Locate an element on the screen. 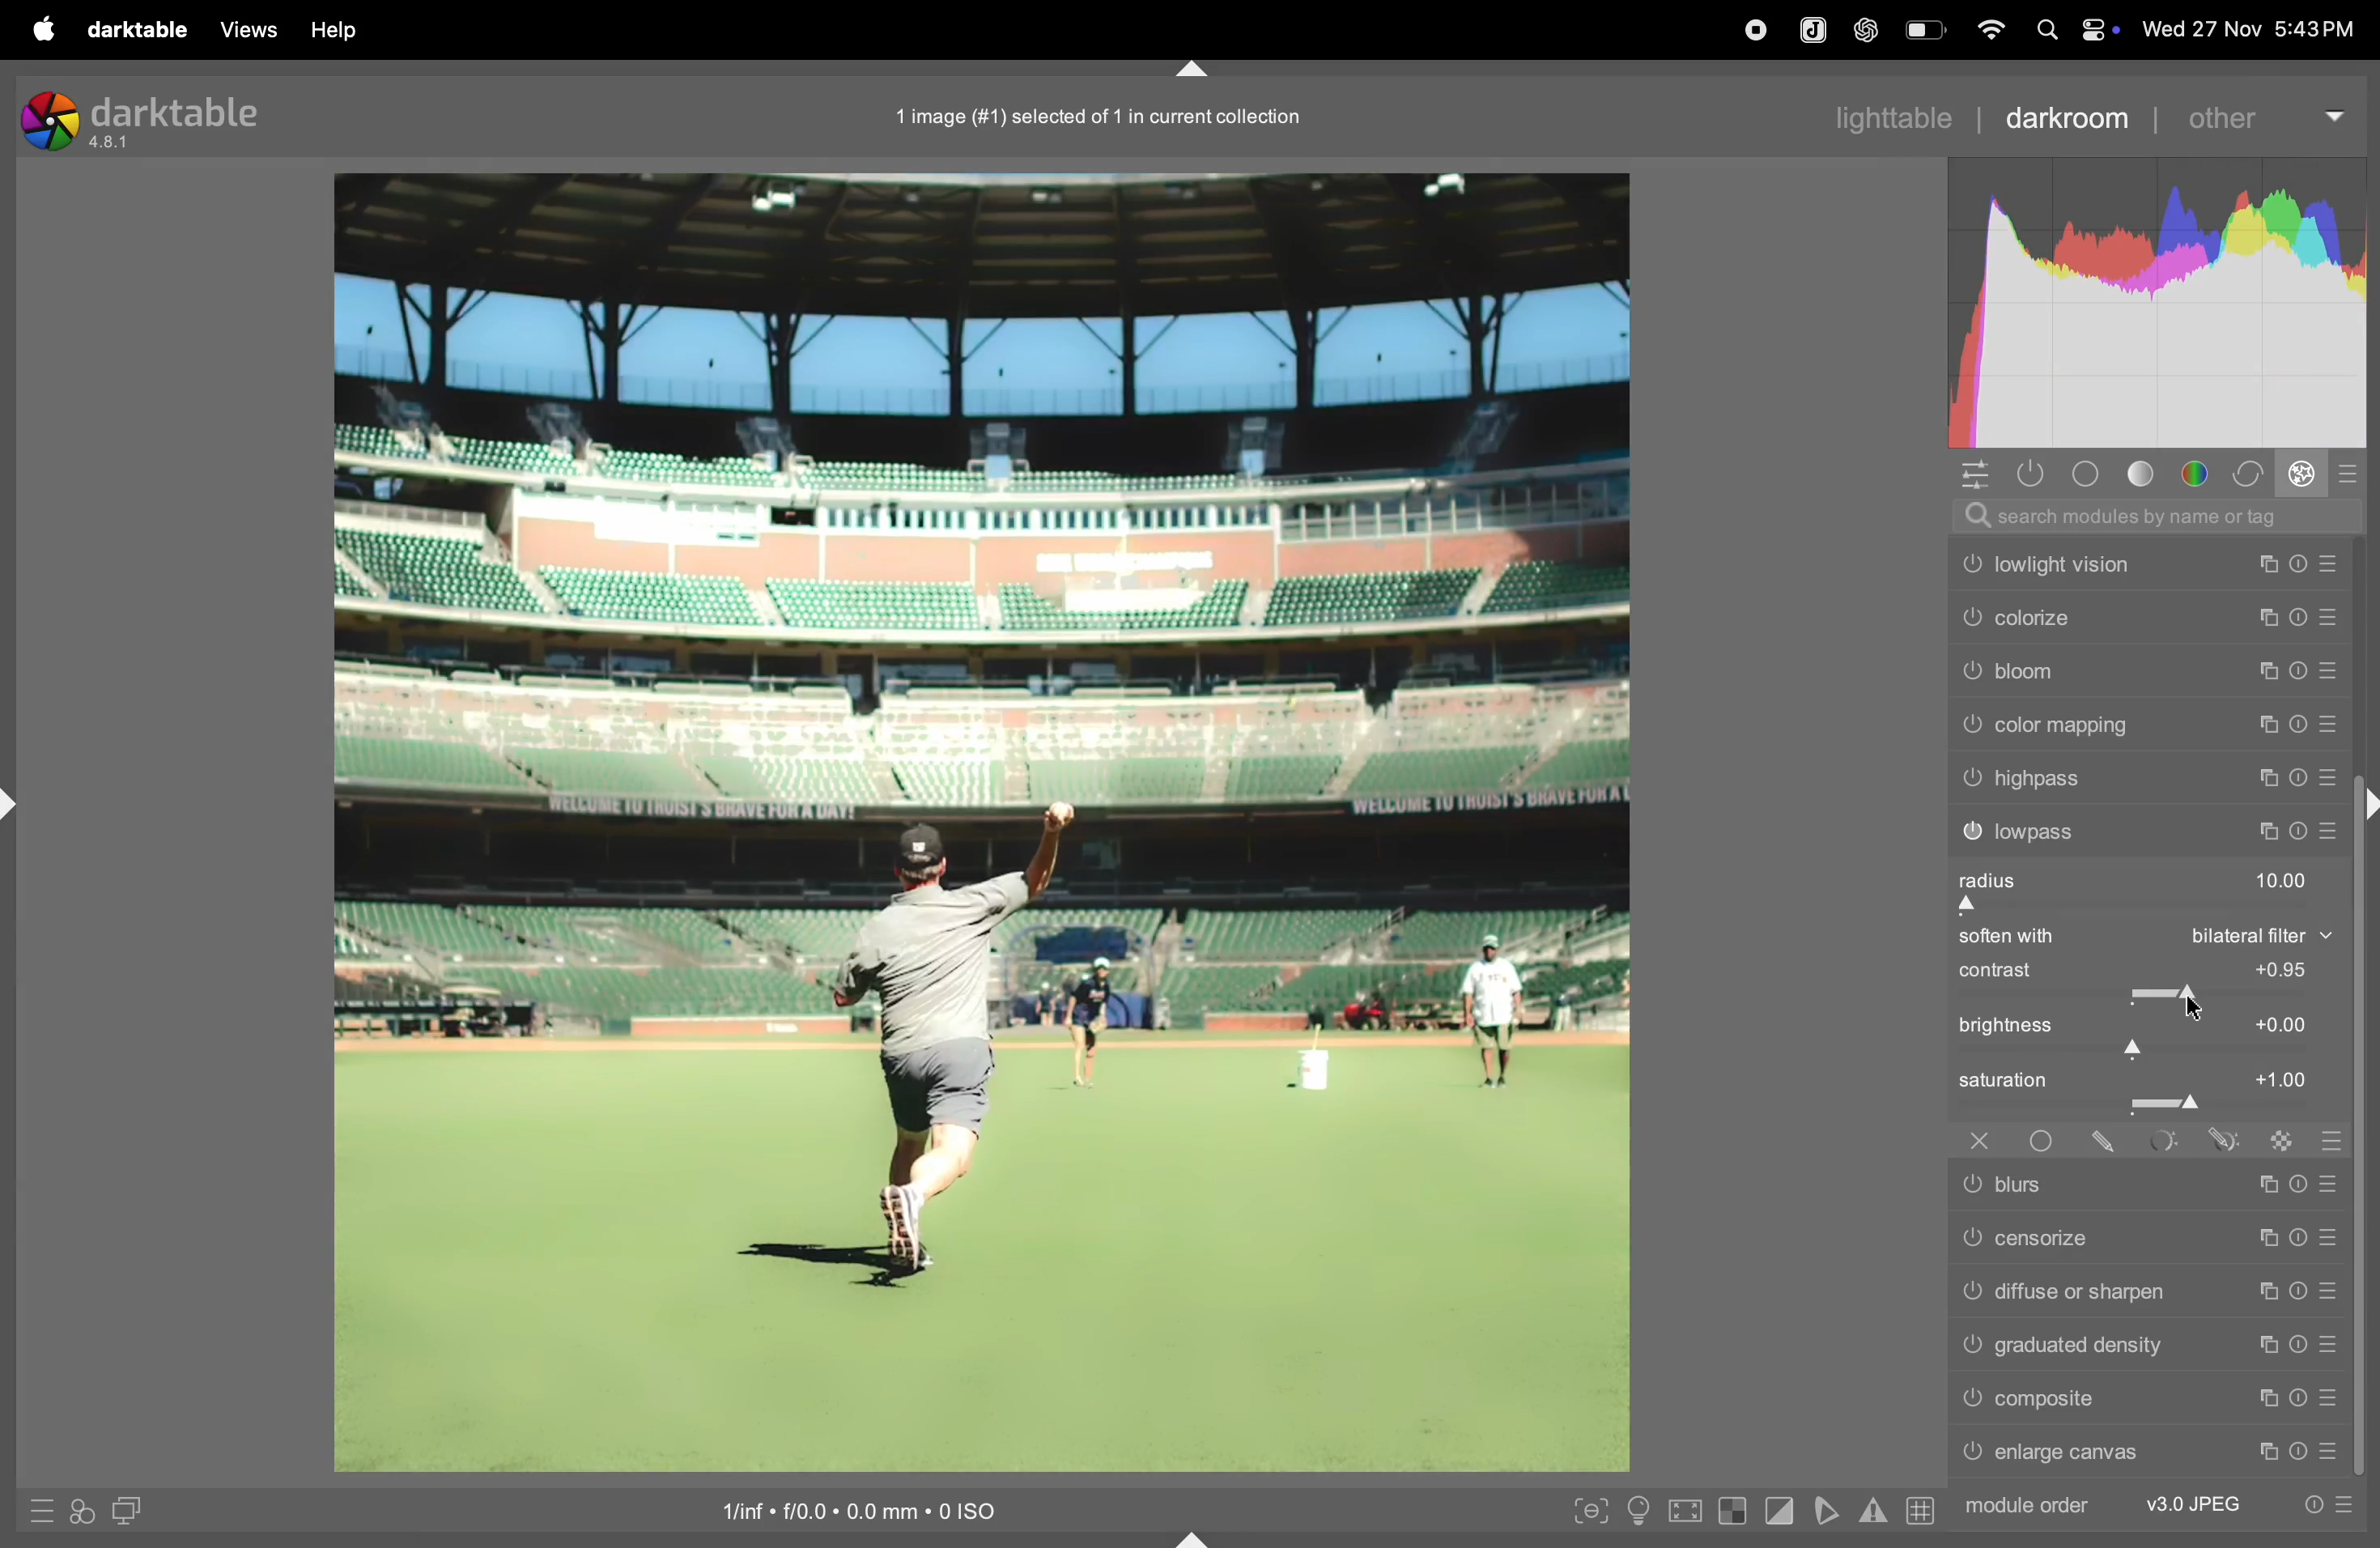 The width and height of the screenshot is (2380, 1548). grid is located at coordinates (1919, 1512).